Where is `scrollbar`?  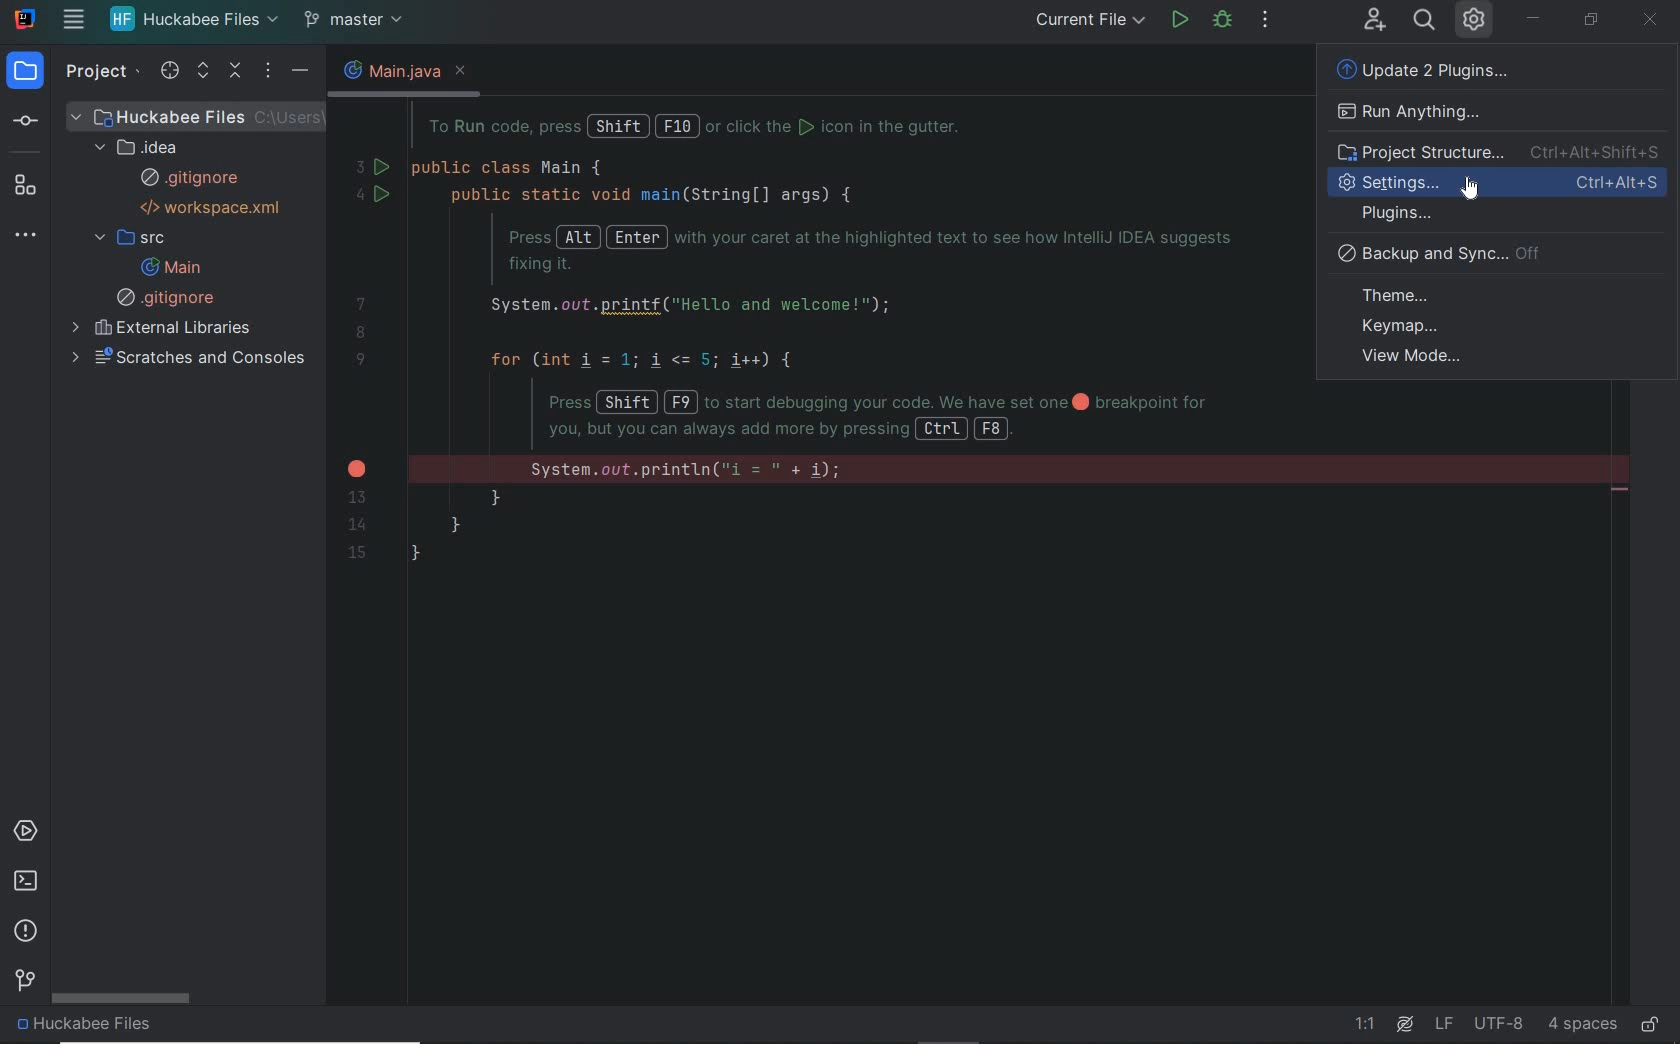 scrollbar is located at coordinates (123, 1000).